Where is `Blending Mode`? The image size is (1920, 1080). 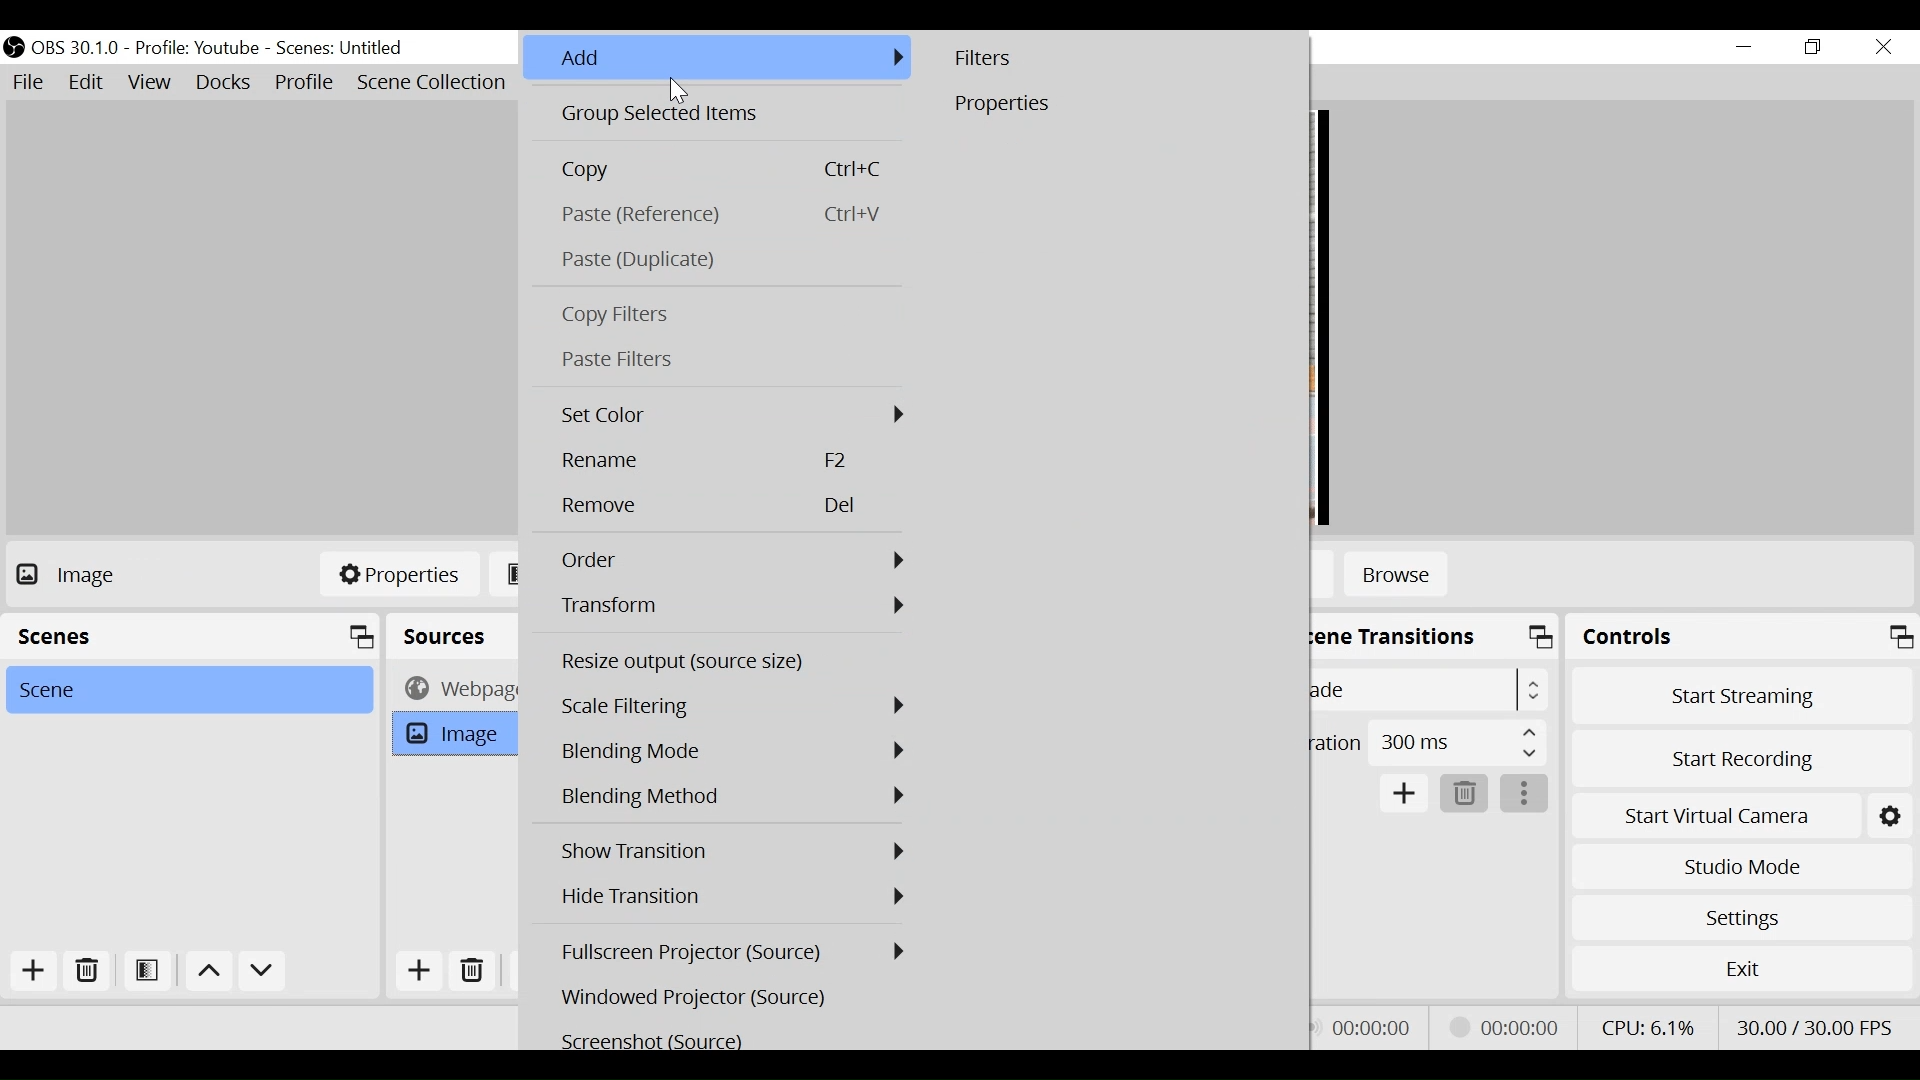 Blending Mode is located at coordinates (733, 753).